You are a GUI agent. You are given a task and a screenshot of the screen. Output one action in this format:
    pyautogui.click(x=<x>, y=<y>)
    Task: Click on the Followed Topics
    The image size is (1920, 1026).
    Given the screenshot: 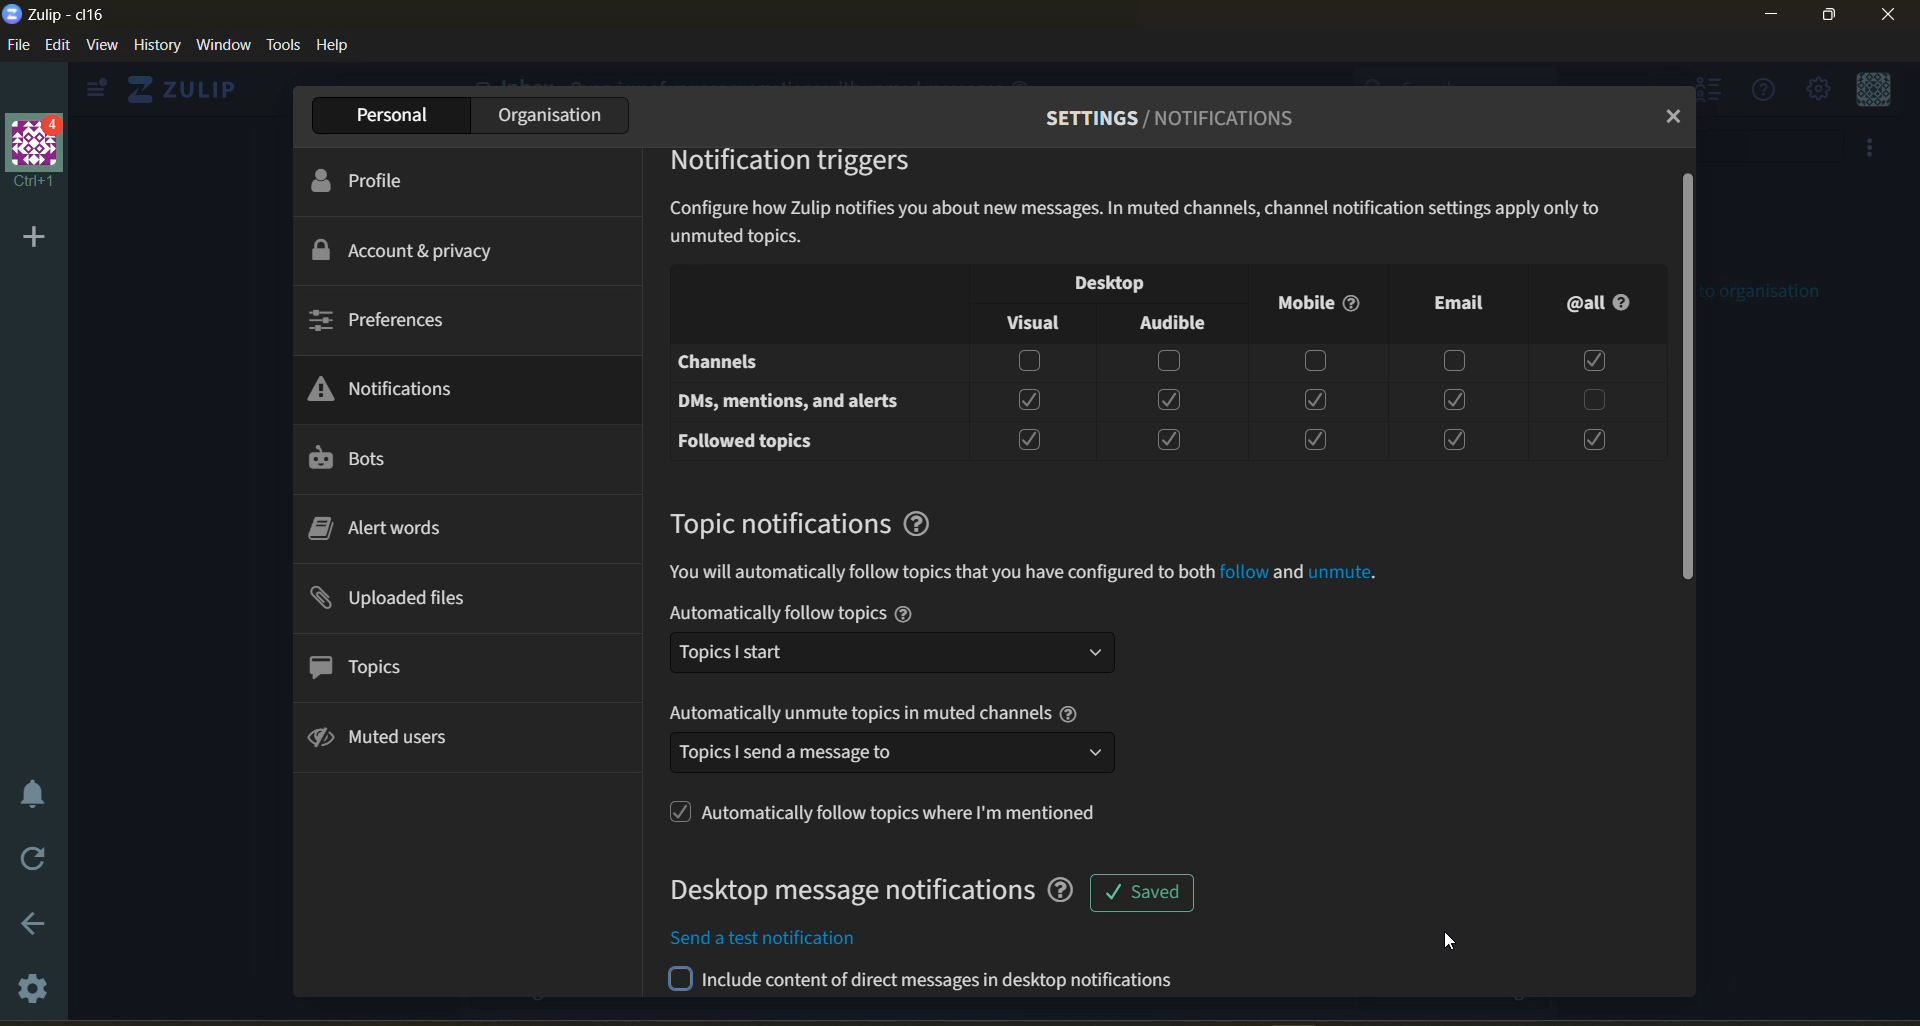 What is the action you would take?
    pyautogui.click(x=749, y=440)
    